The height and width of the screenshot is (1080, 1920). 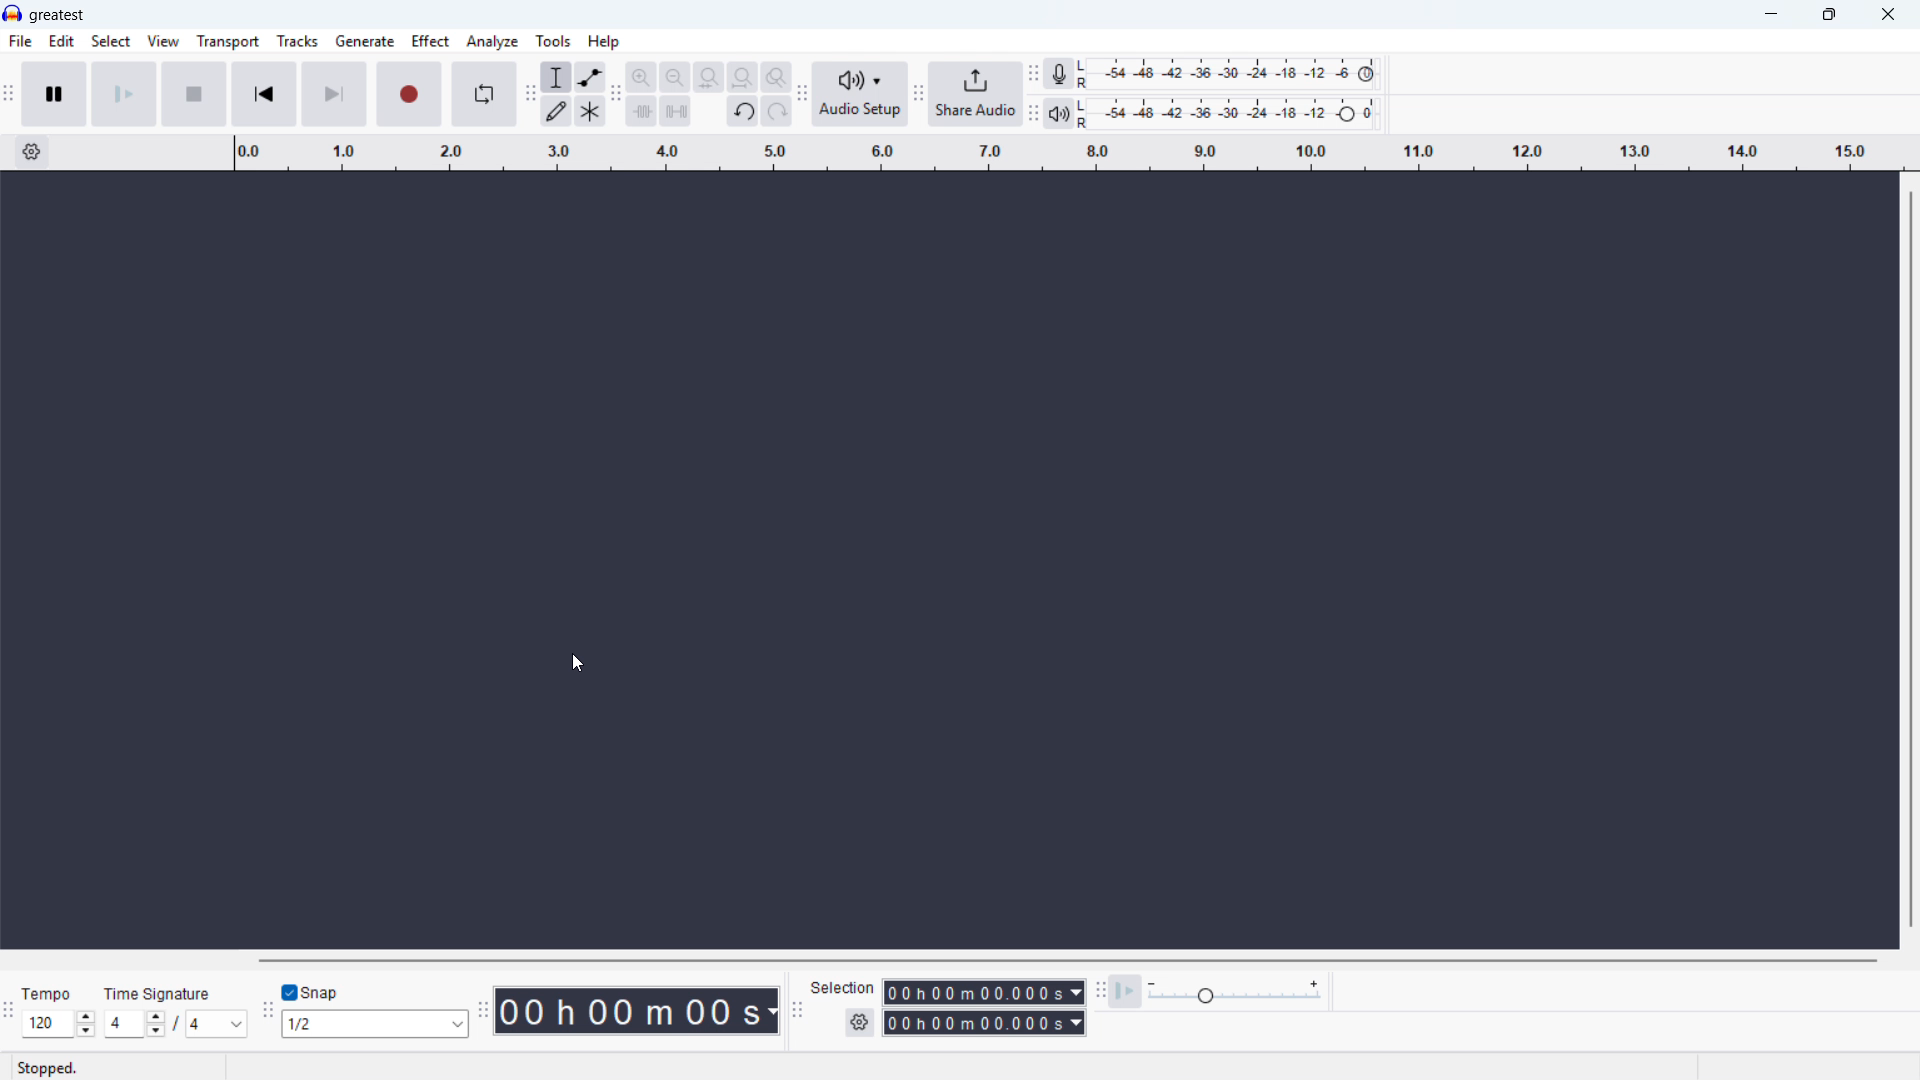 What do you see at coordinates (642, 111) in the screenshot?
I see `trim audio outside selection` at bounding box center [642, 111].